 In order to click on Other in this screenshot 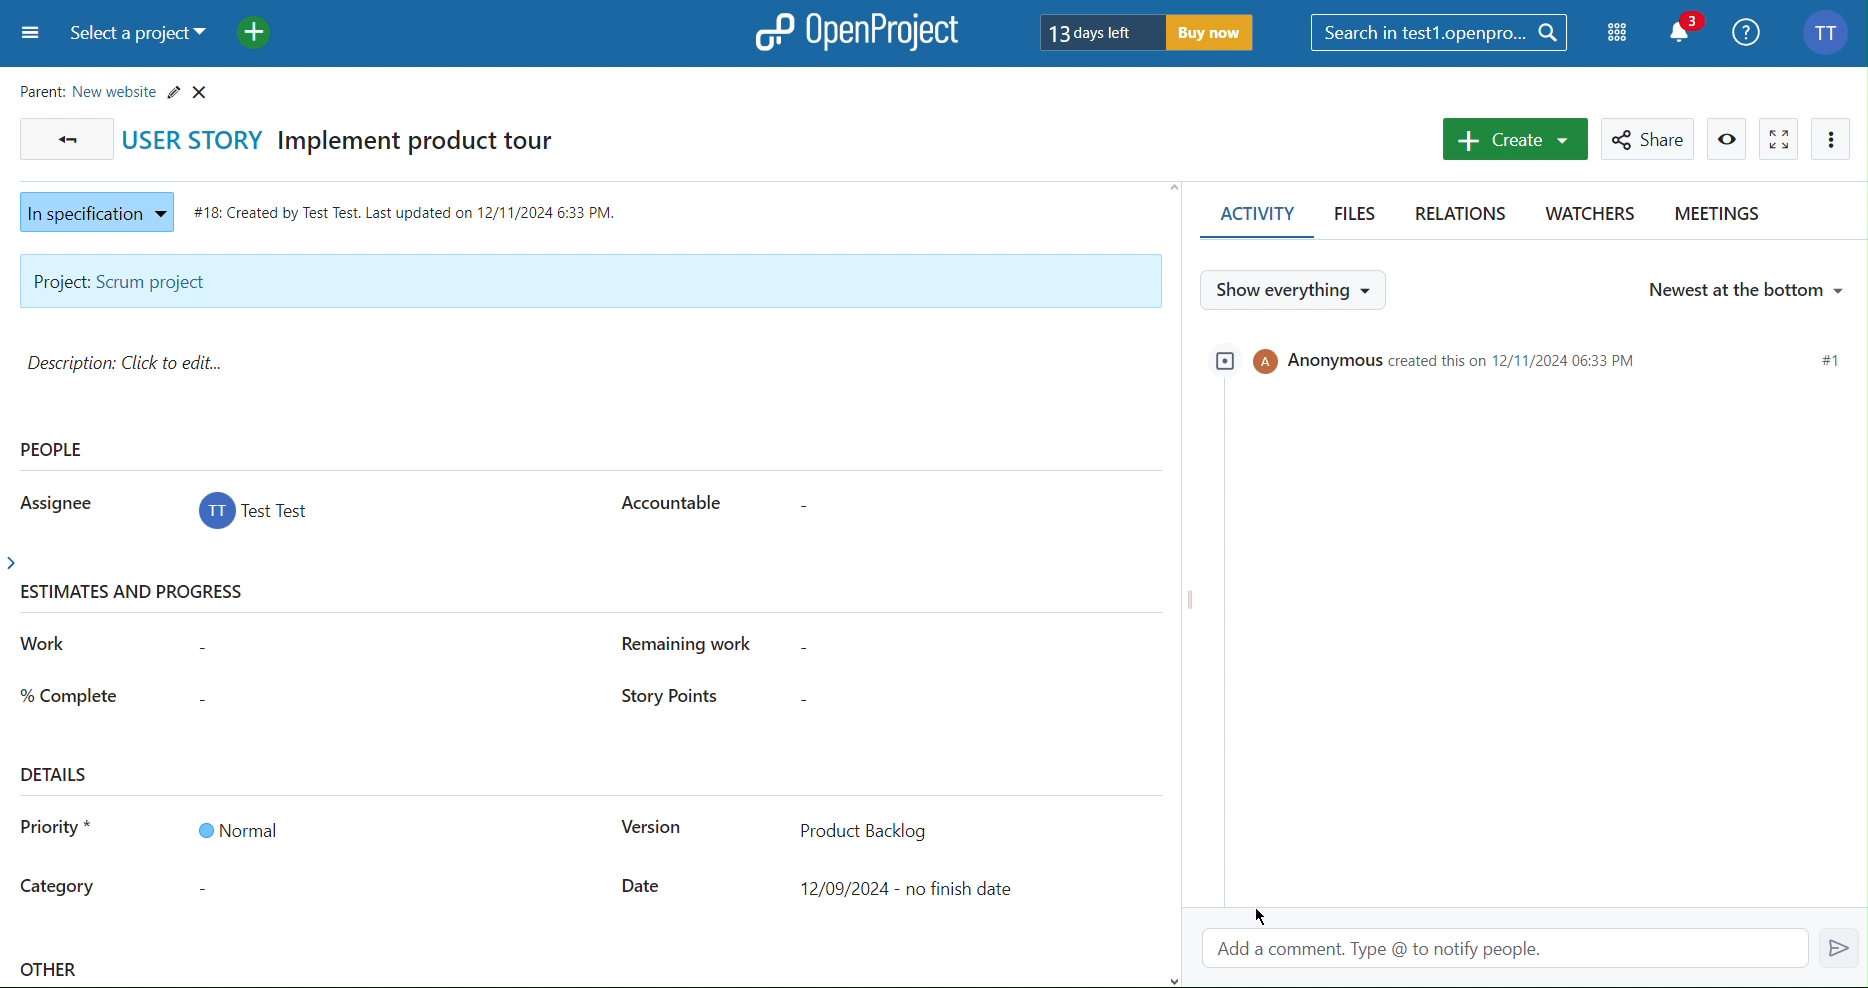, I will do `click(52, 972)`.